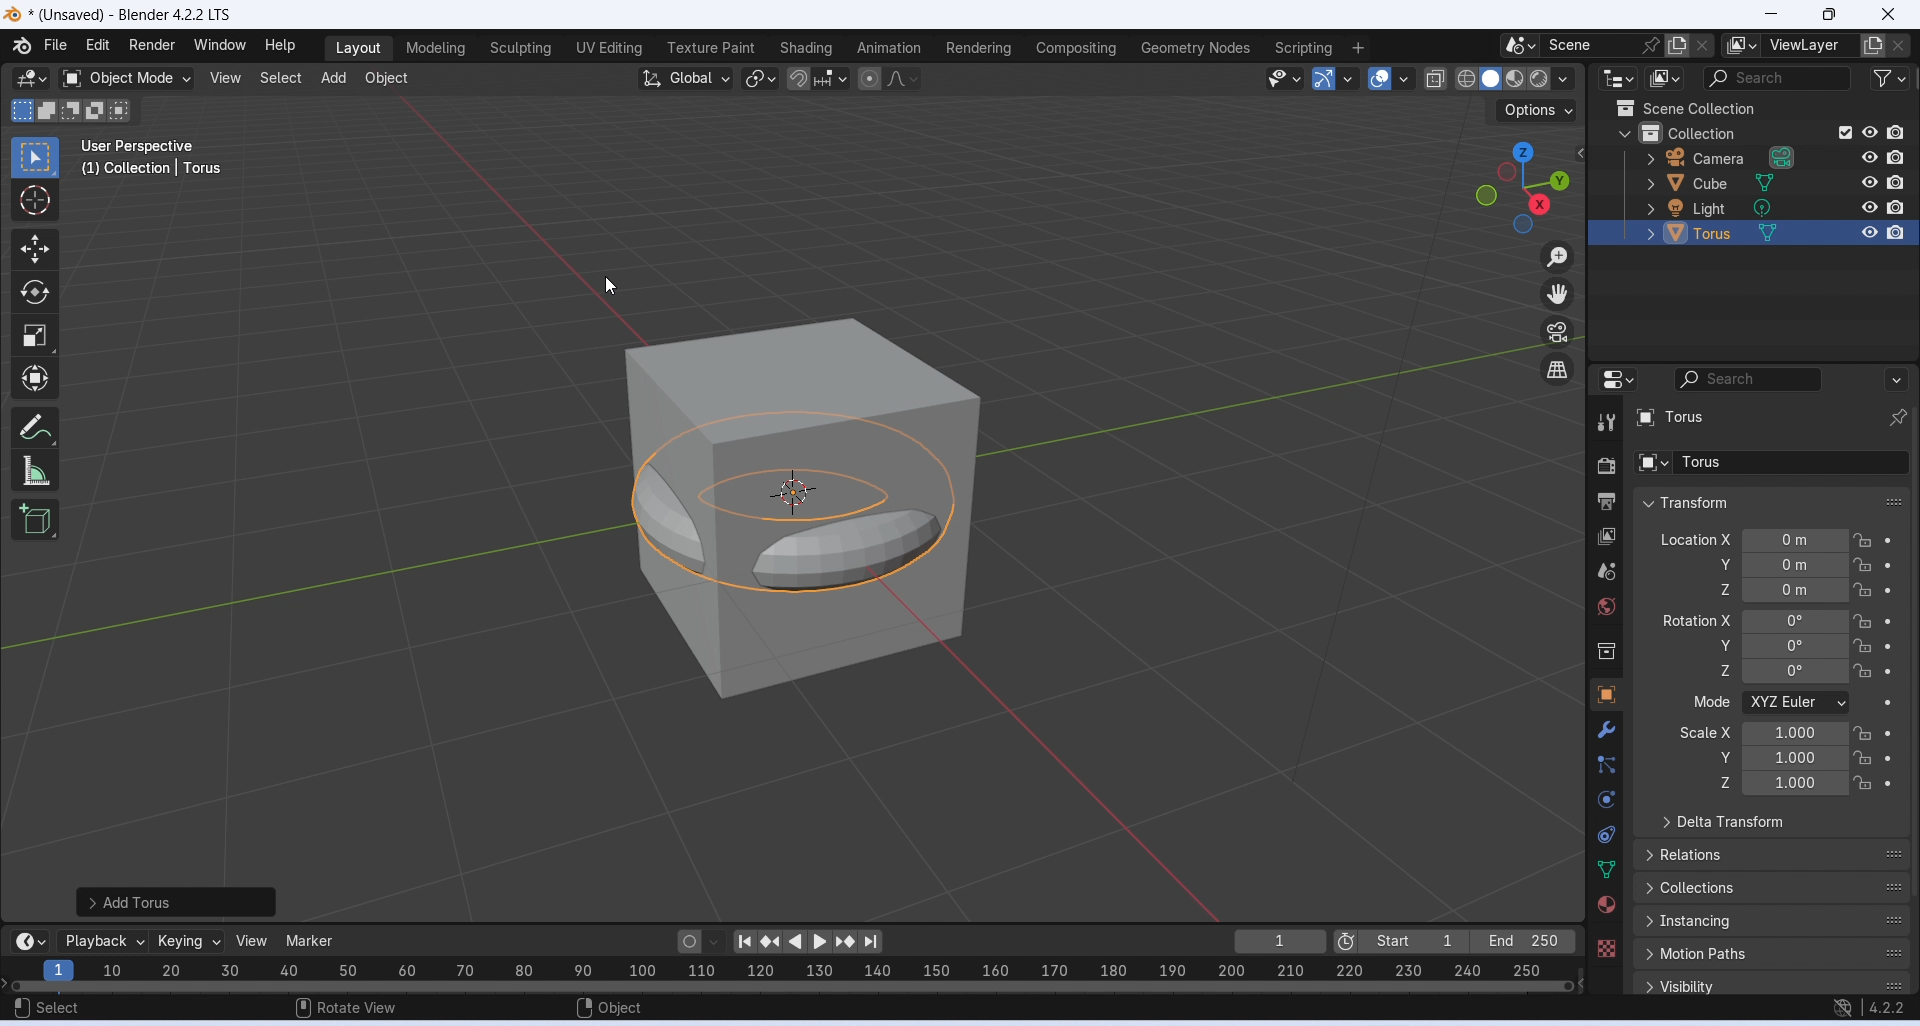  What do you see at coordinates (1610, 729) in the screenshot?
I see `Modifiers` at bounding box center [1610, 729].